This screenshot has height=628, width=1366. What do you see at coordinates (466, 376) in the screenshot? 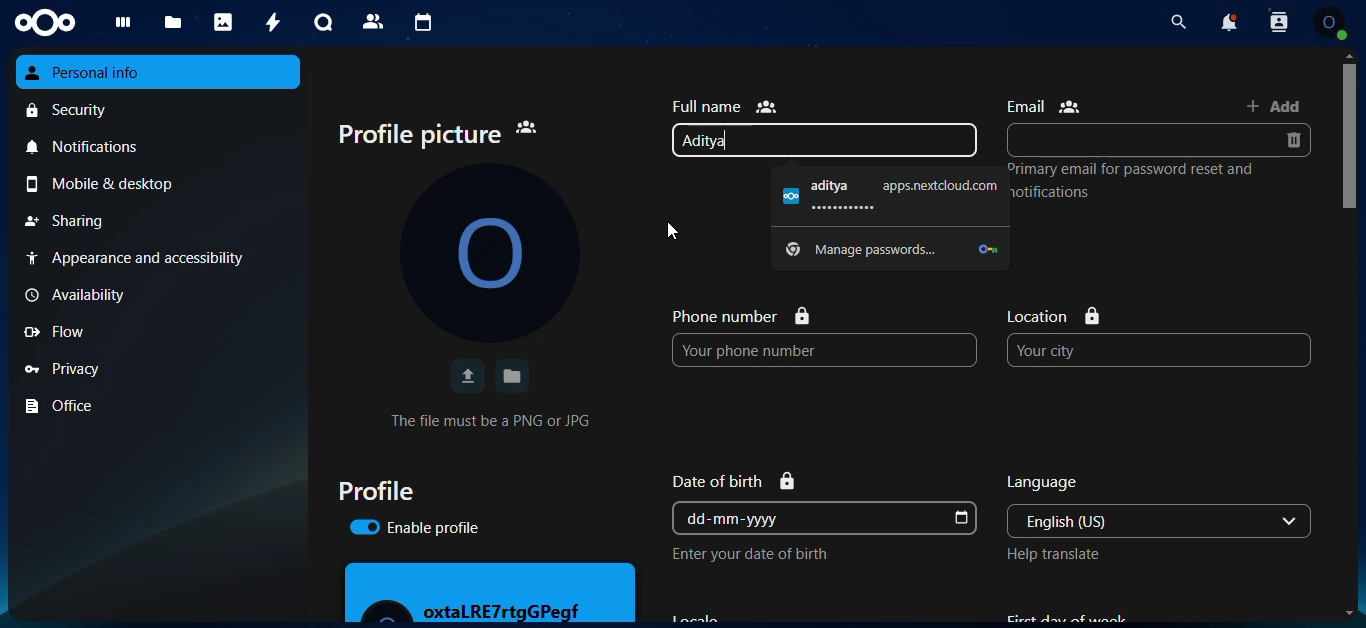
I see `upload` at bounding box center [466, 376].